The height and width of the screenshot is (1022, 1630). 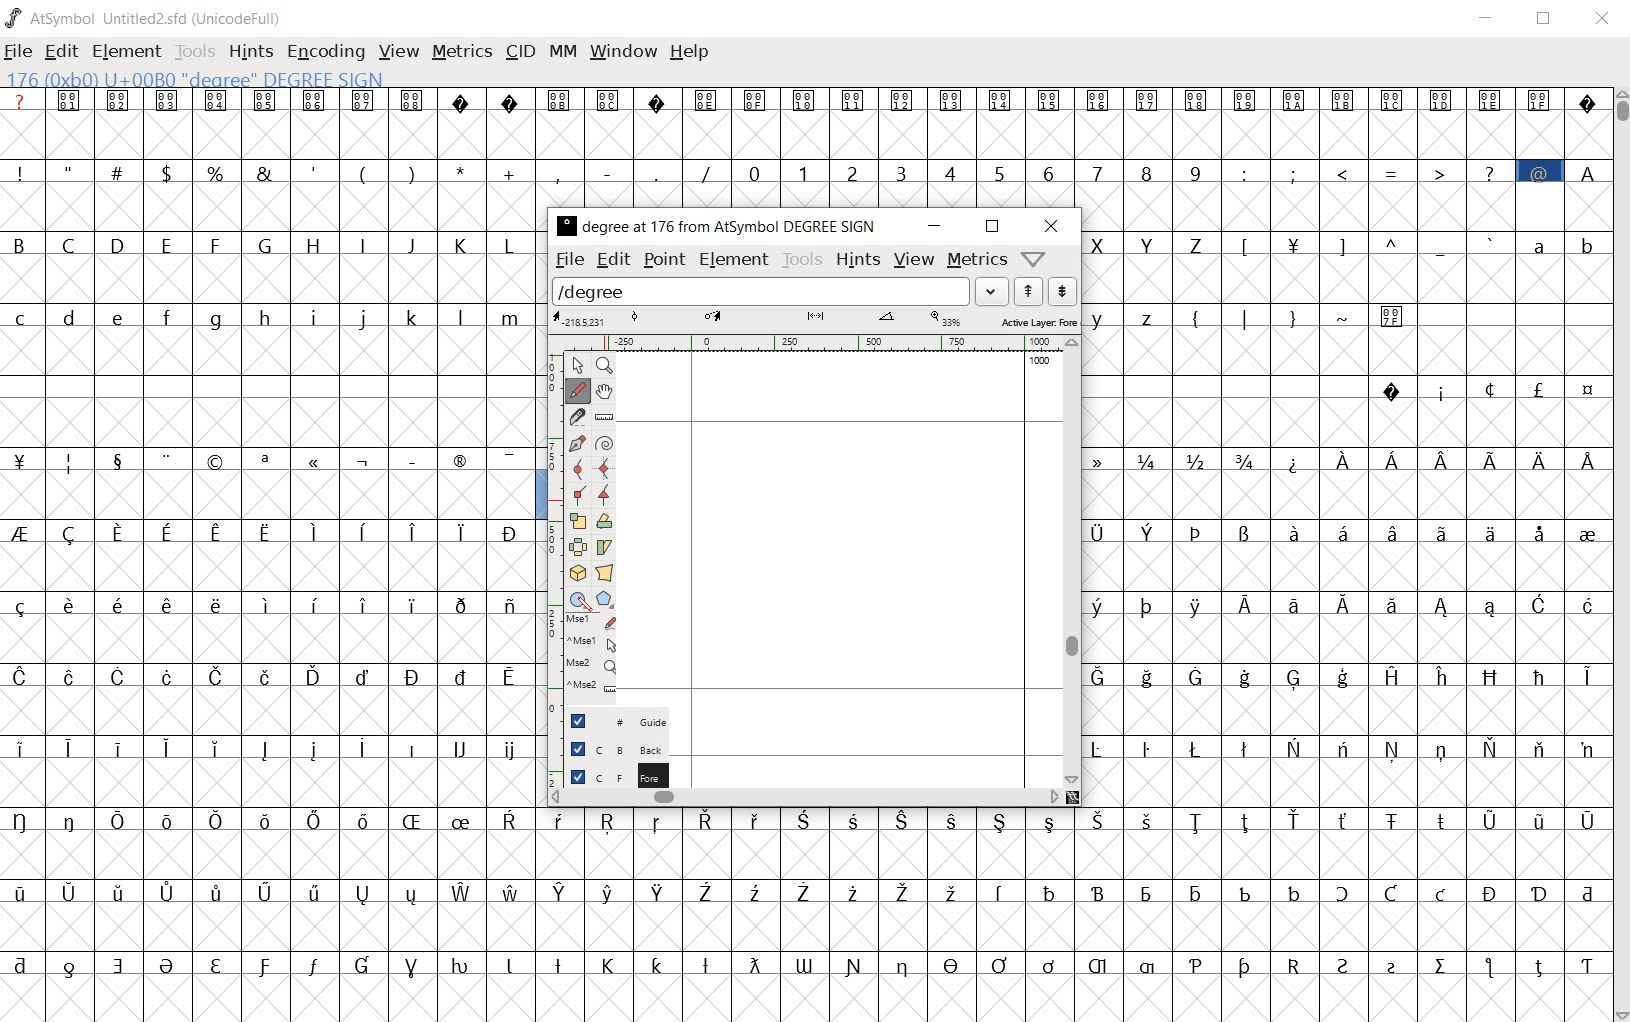 I want to click on empty glyph slot, so click(x=801, y=997).